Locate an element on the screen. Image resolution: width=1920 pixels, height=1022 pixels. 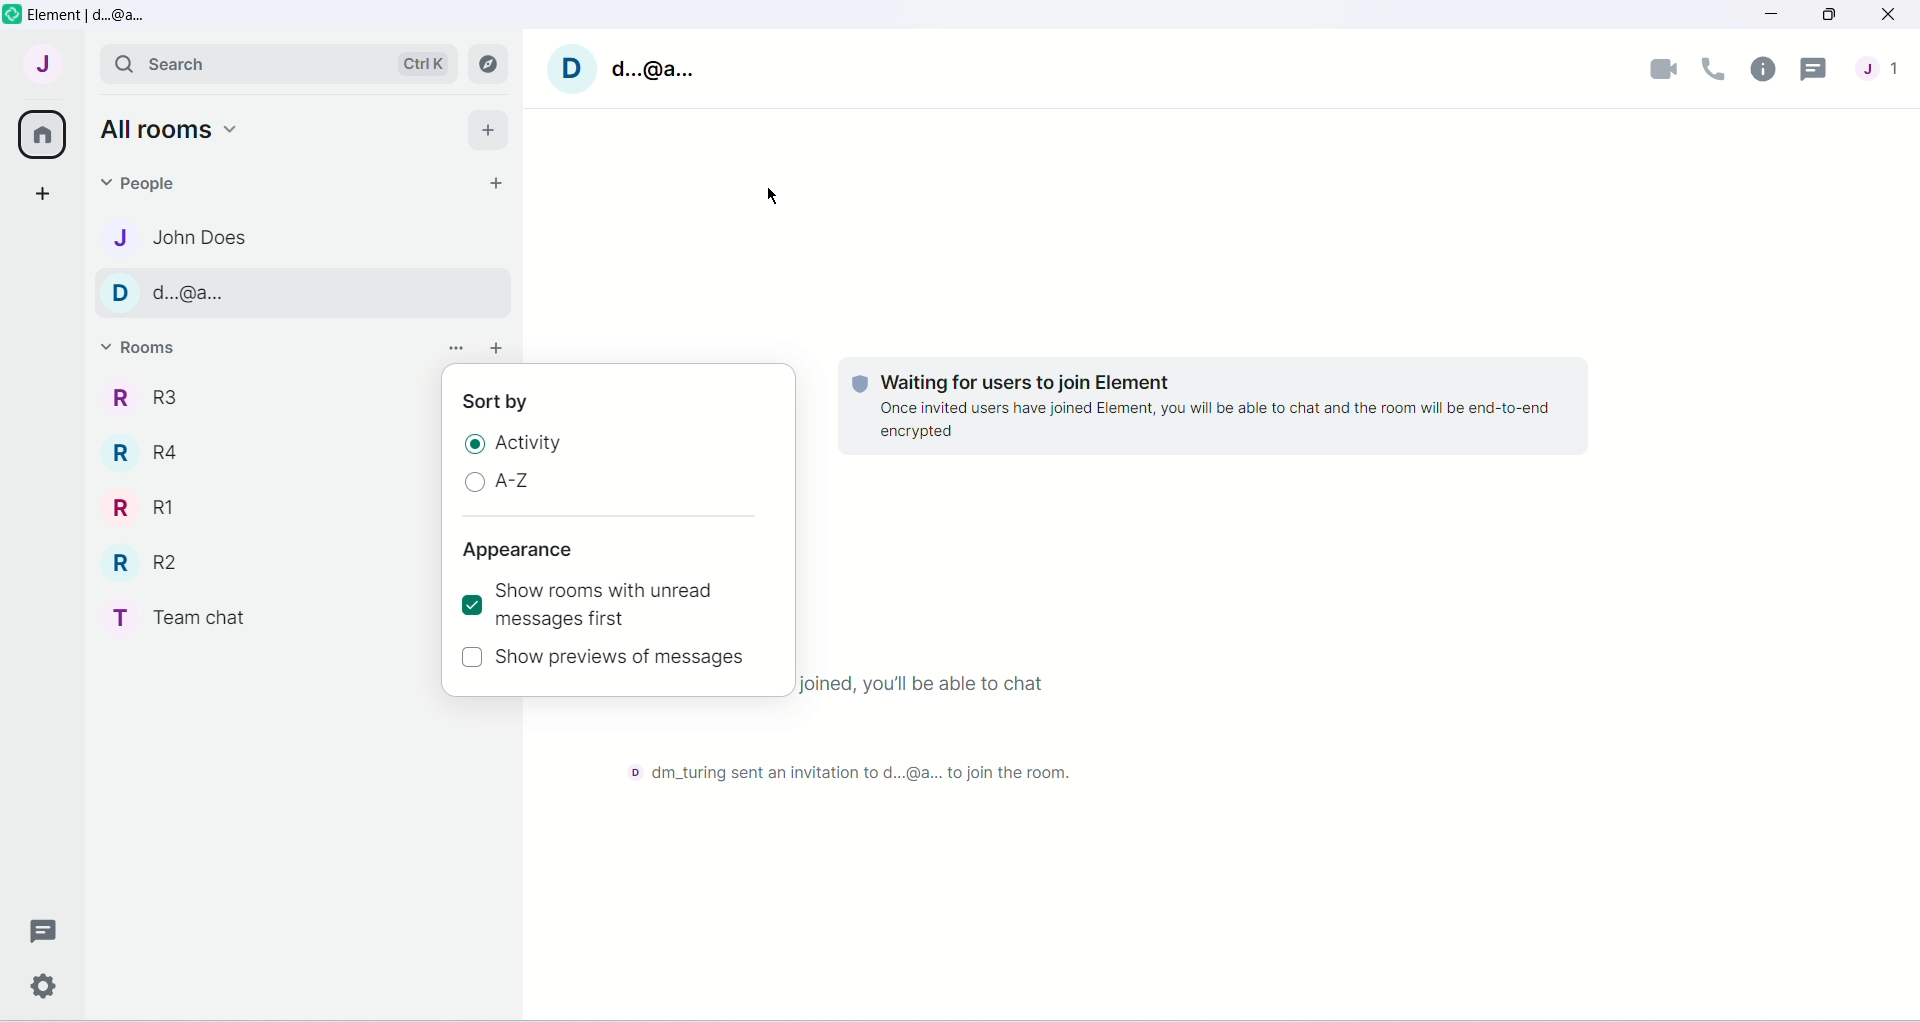
Threads is located at coordinates (40, 931).